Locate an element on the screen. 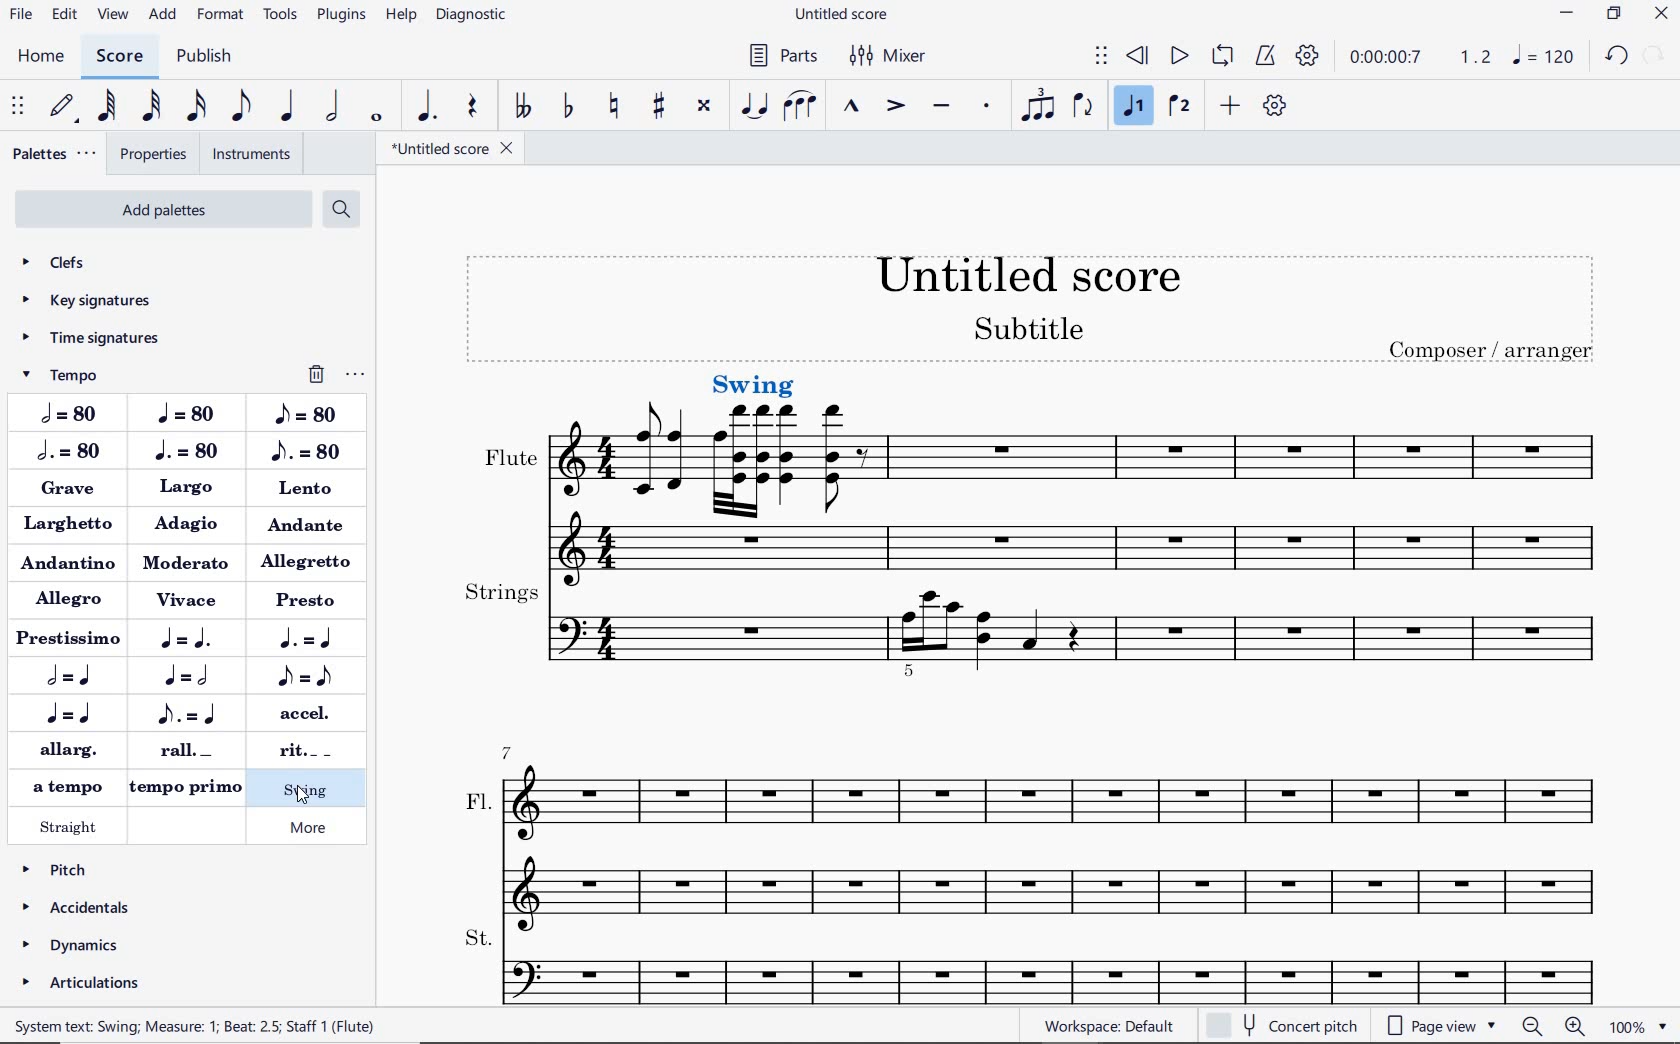 The width and height of the screenshot is (1680, 1044). PLAYBACK SETTINGS is located at coordinates (1309, 56).